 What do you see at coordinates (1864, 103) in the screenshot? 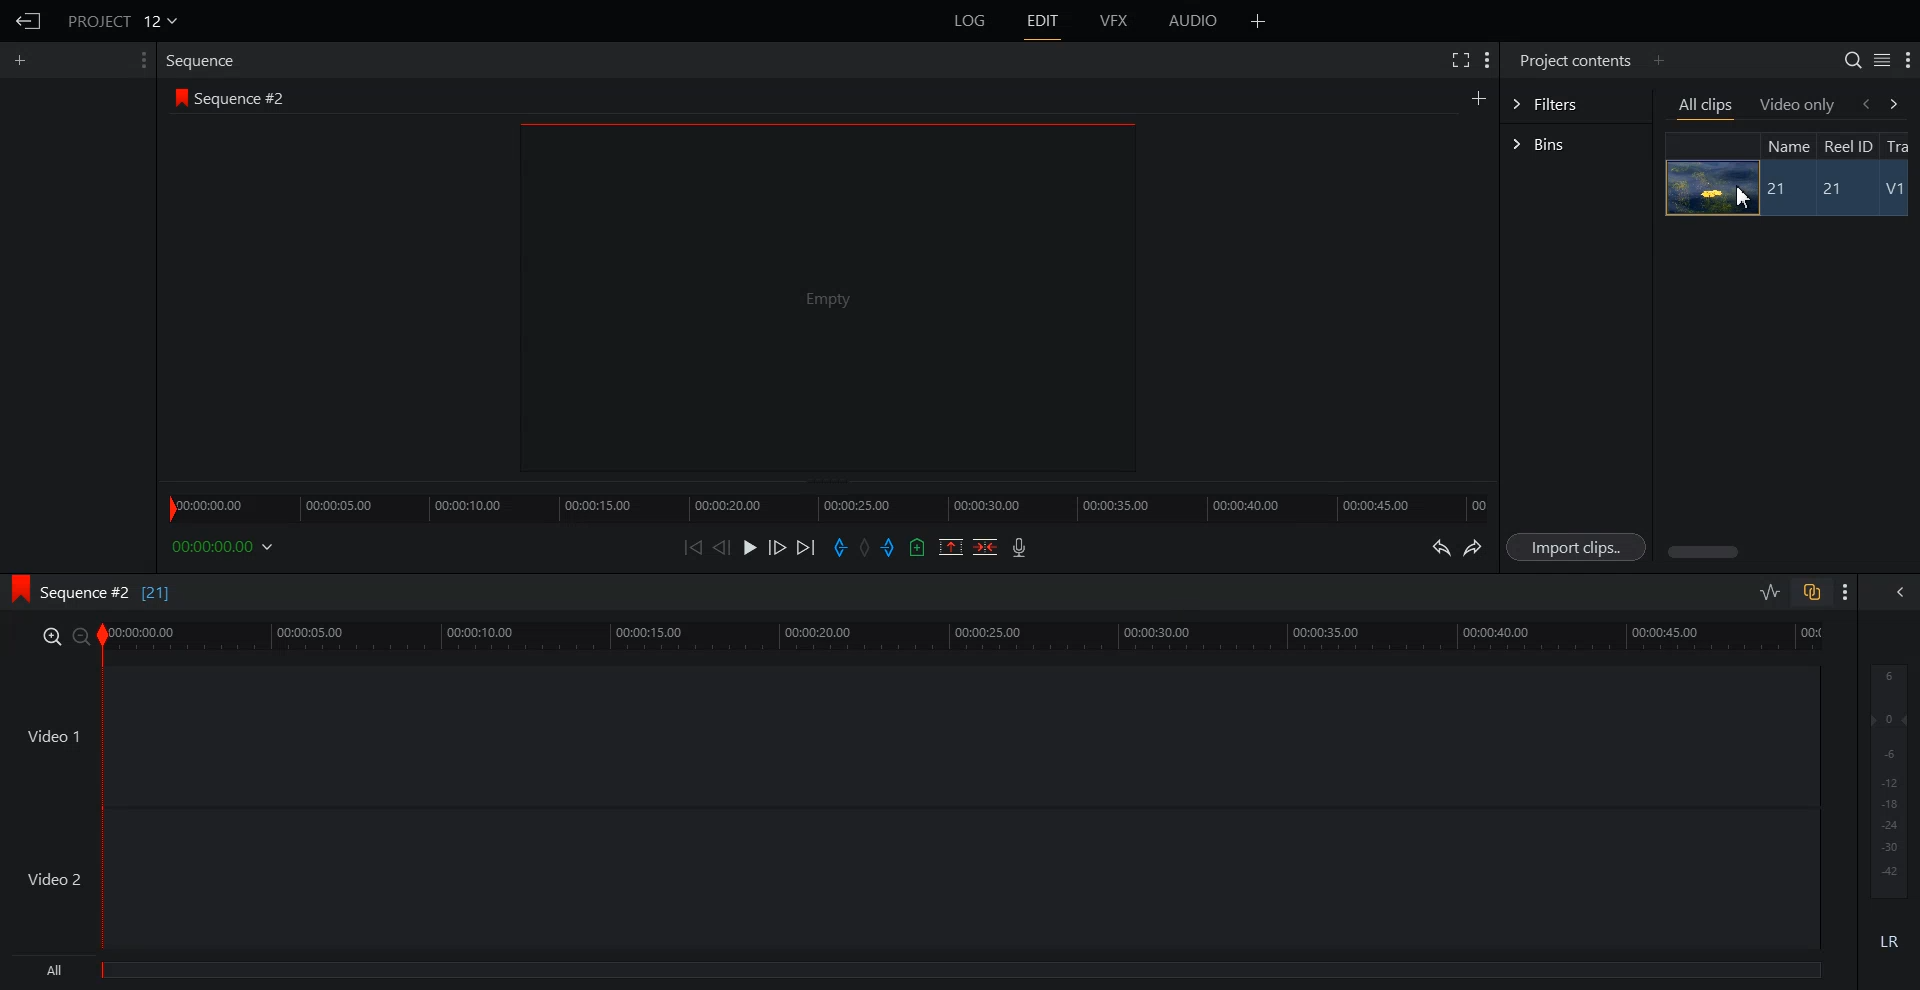
I see `backward` at bounding box center [1864, 103].